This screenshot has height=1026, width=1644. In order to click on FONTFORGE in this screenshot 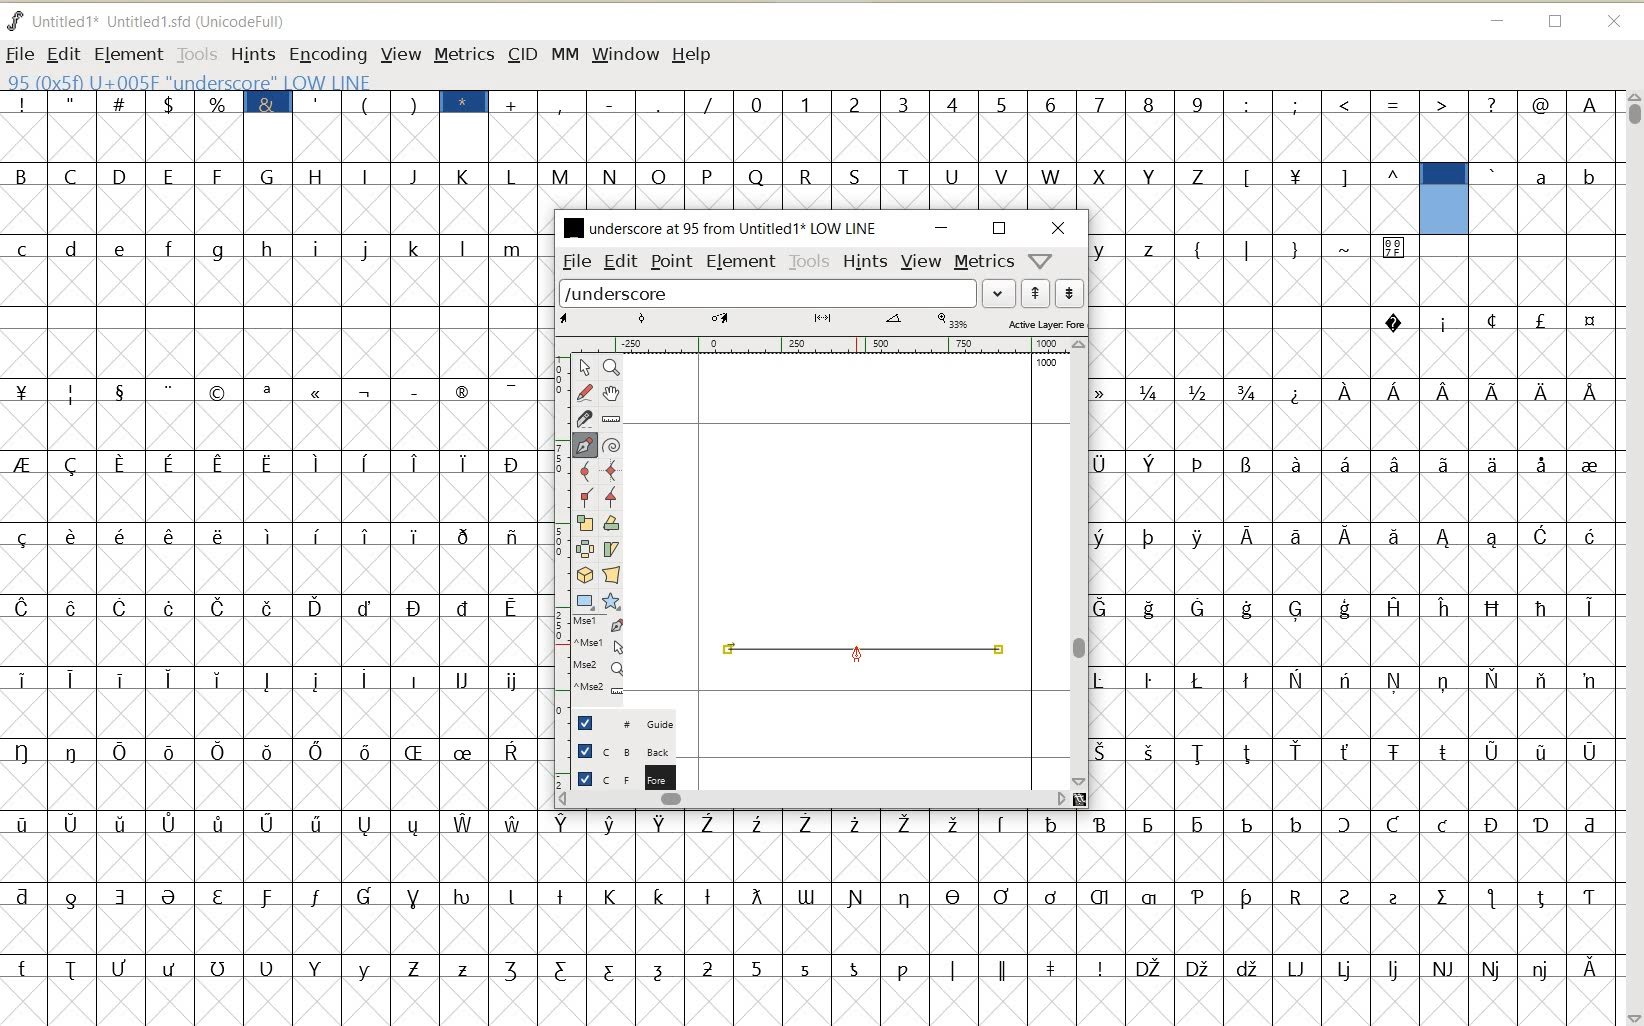, I will do `click(15, 20)`.